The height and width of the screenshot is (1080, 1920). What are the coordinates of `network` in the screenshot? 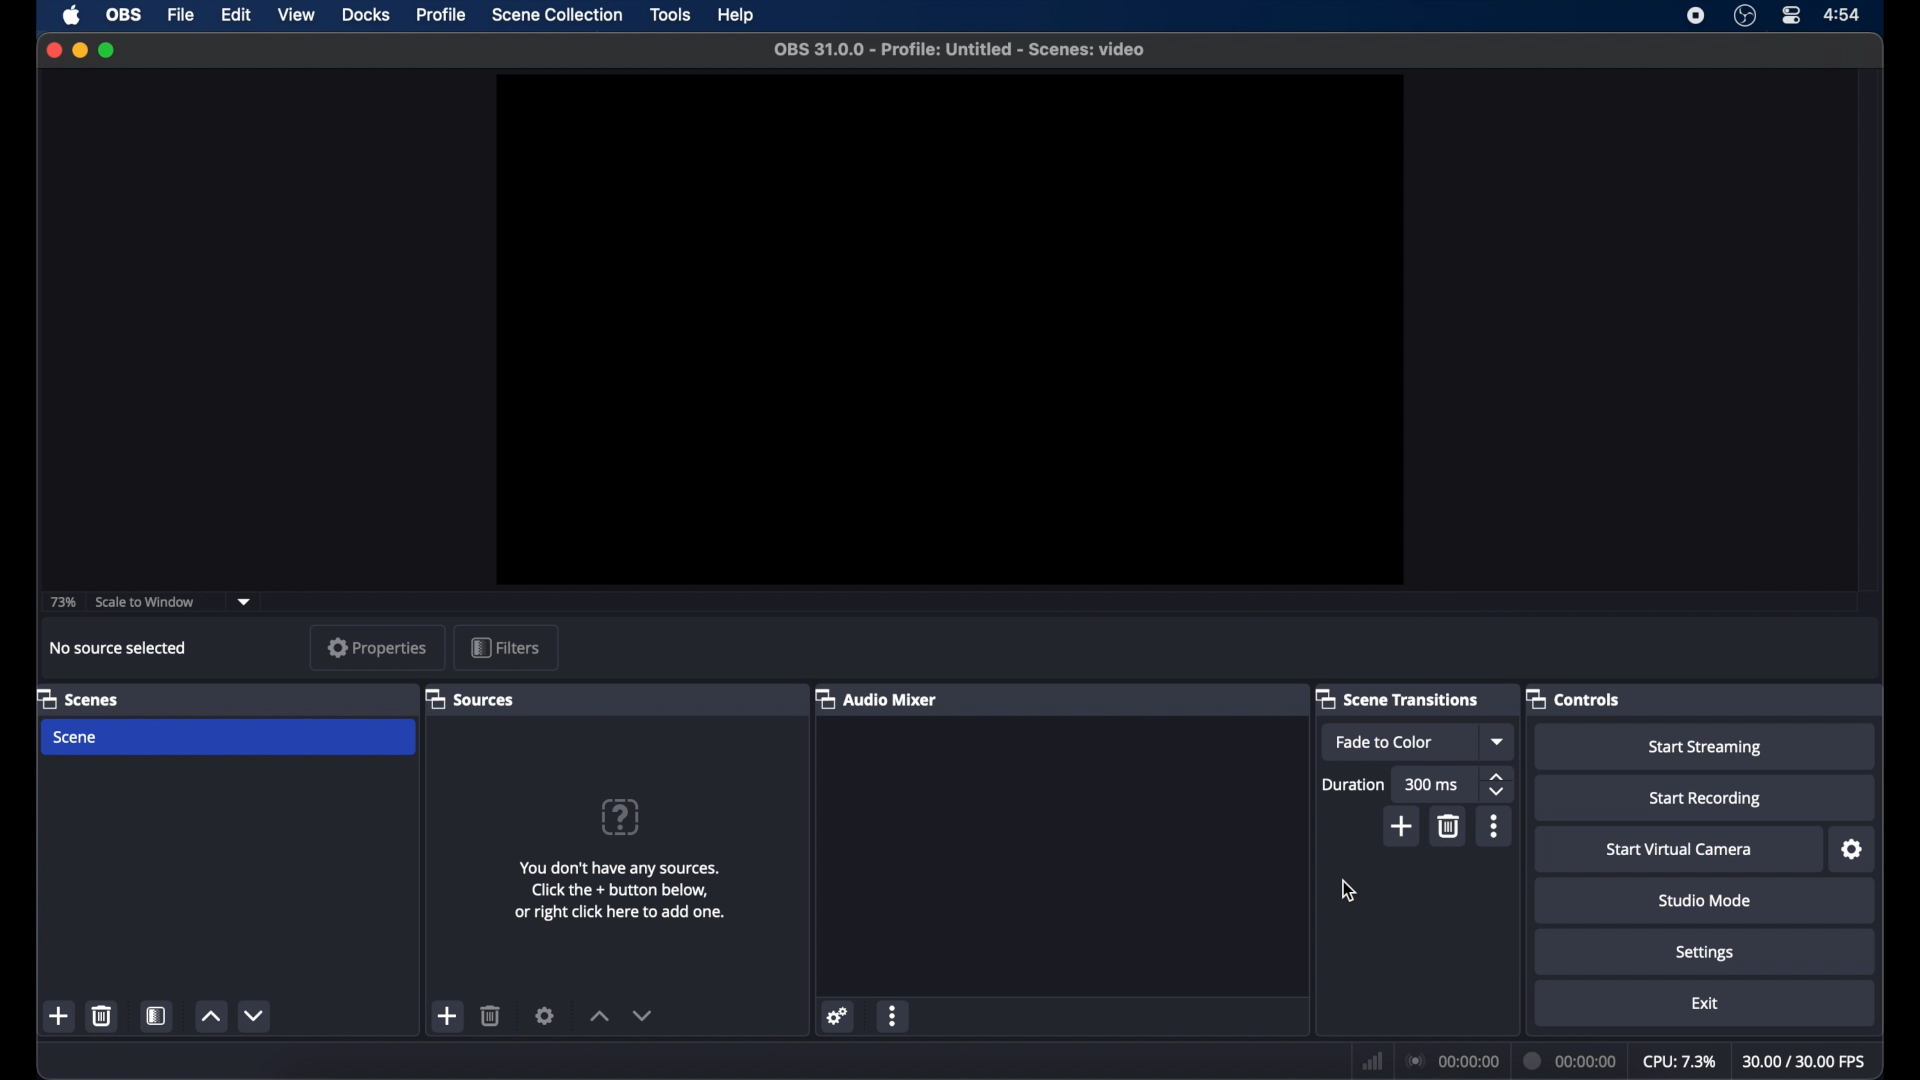 It's located at (1372, 1059).